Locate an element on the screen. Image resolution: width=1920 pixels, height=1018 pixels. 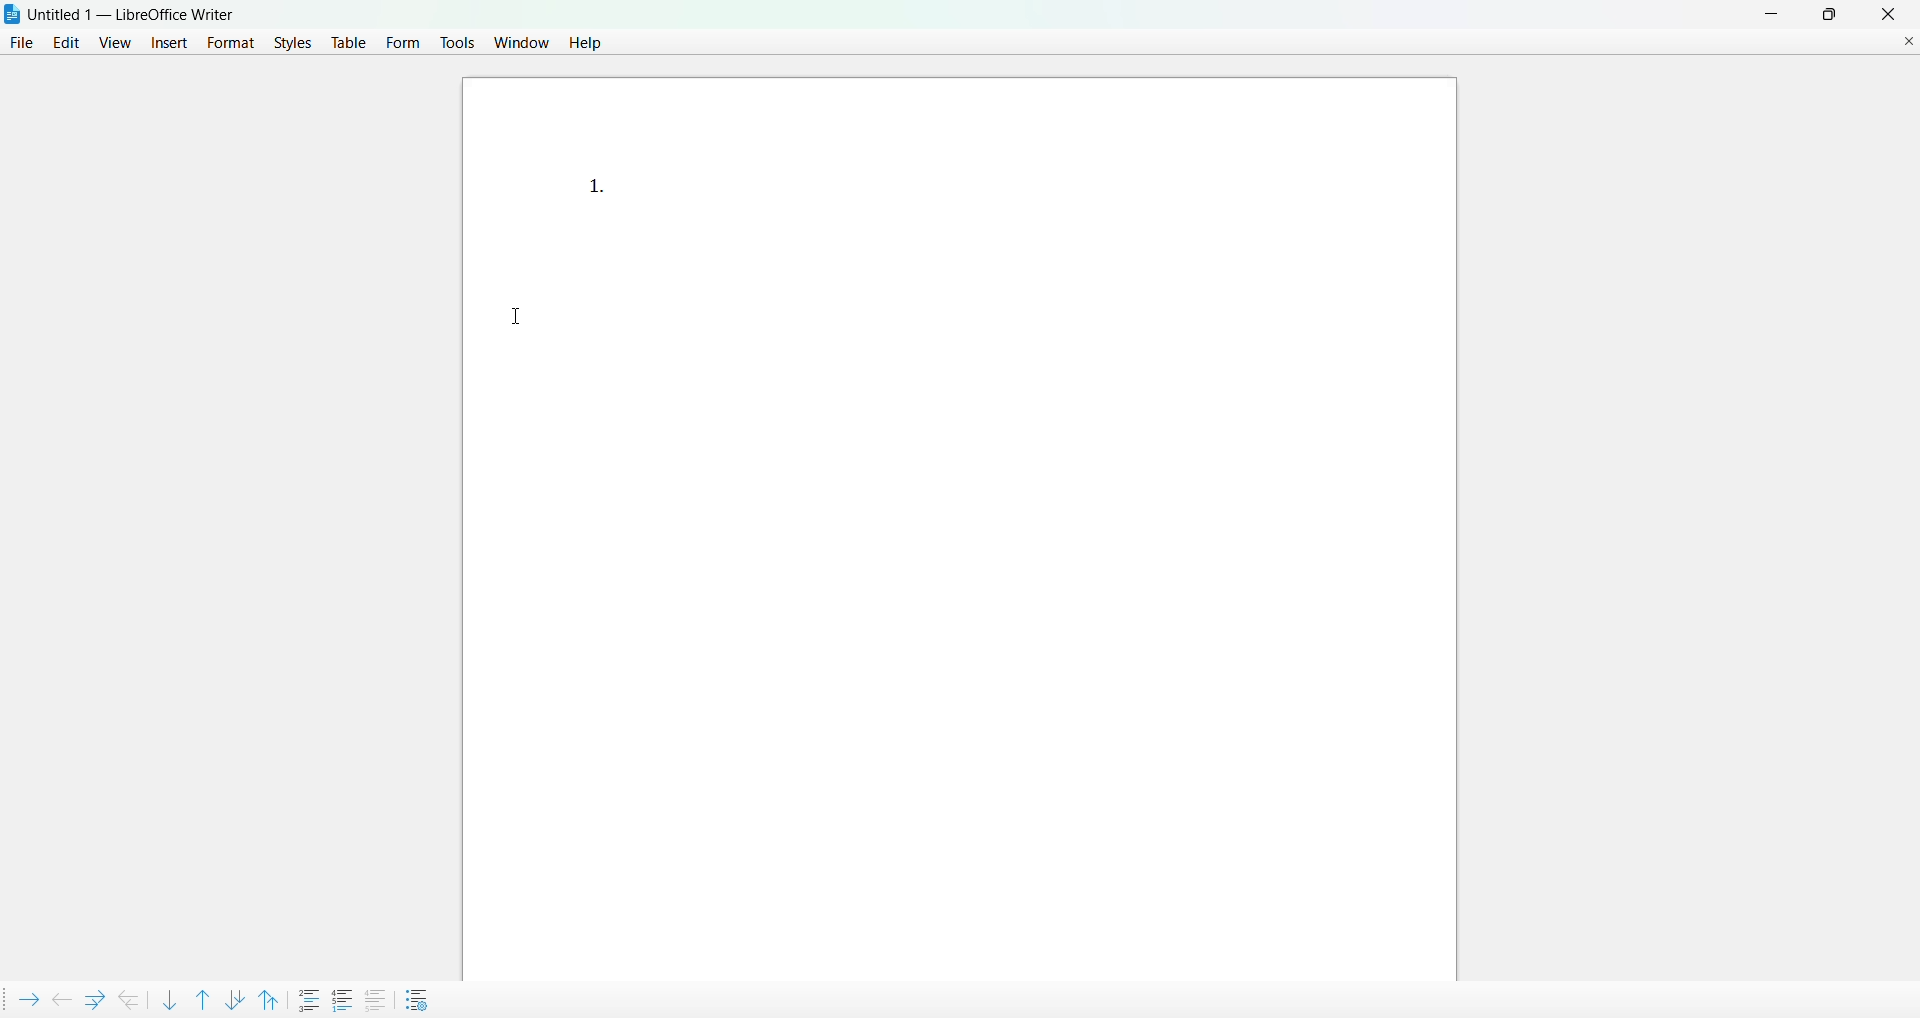
edit is located at coordinates (66, 44).